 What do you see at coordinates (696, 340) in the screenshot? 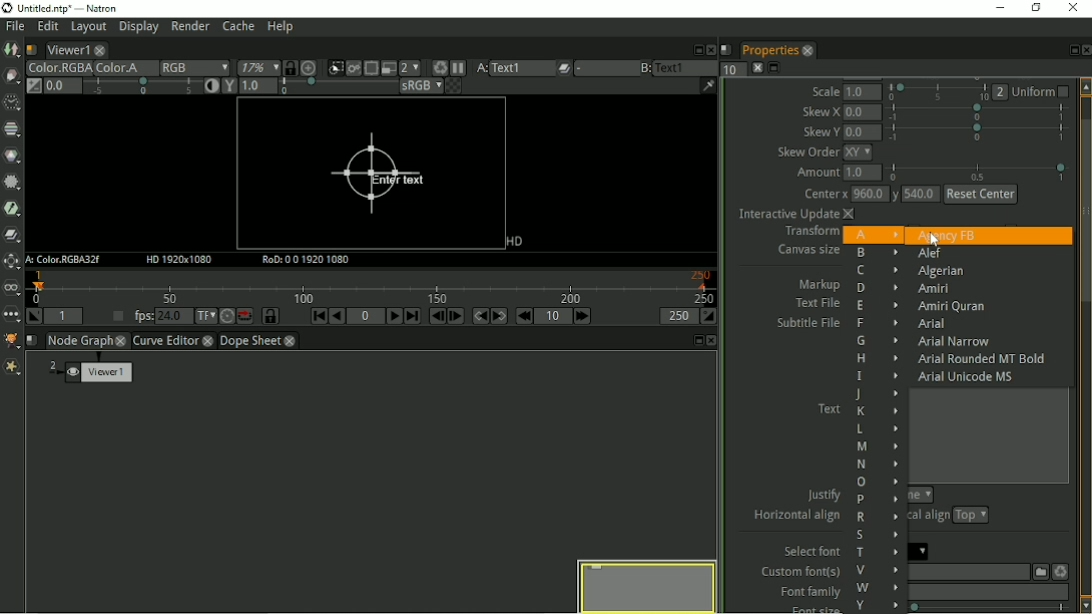
I see `Float pane` at bounding box center [696, 340].